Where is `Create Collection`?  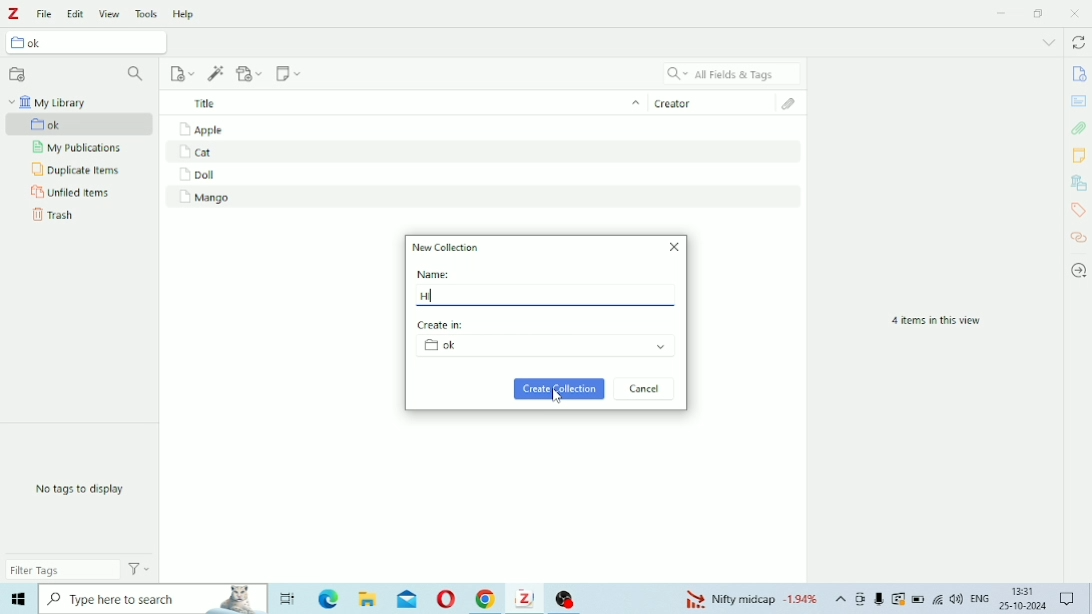 Create Collection is located at coordinates (559, 389).